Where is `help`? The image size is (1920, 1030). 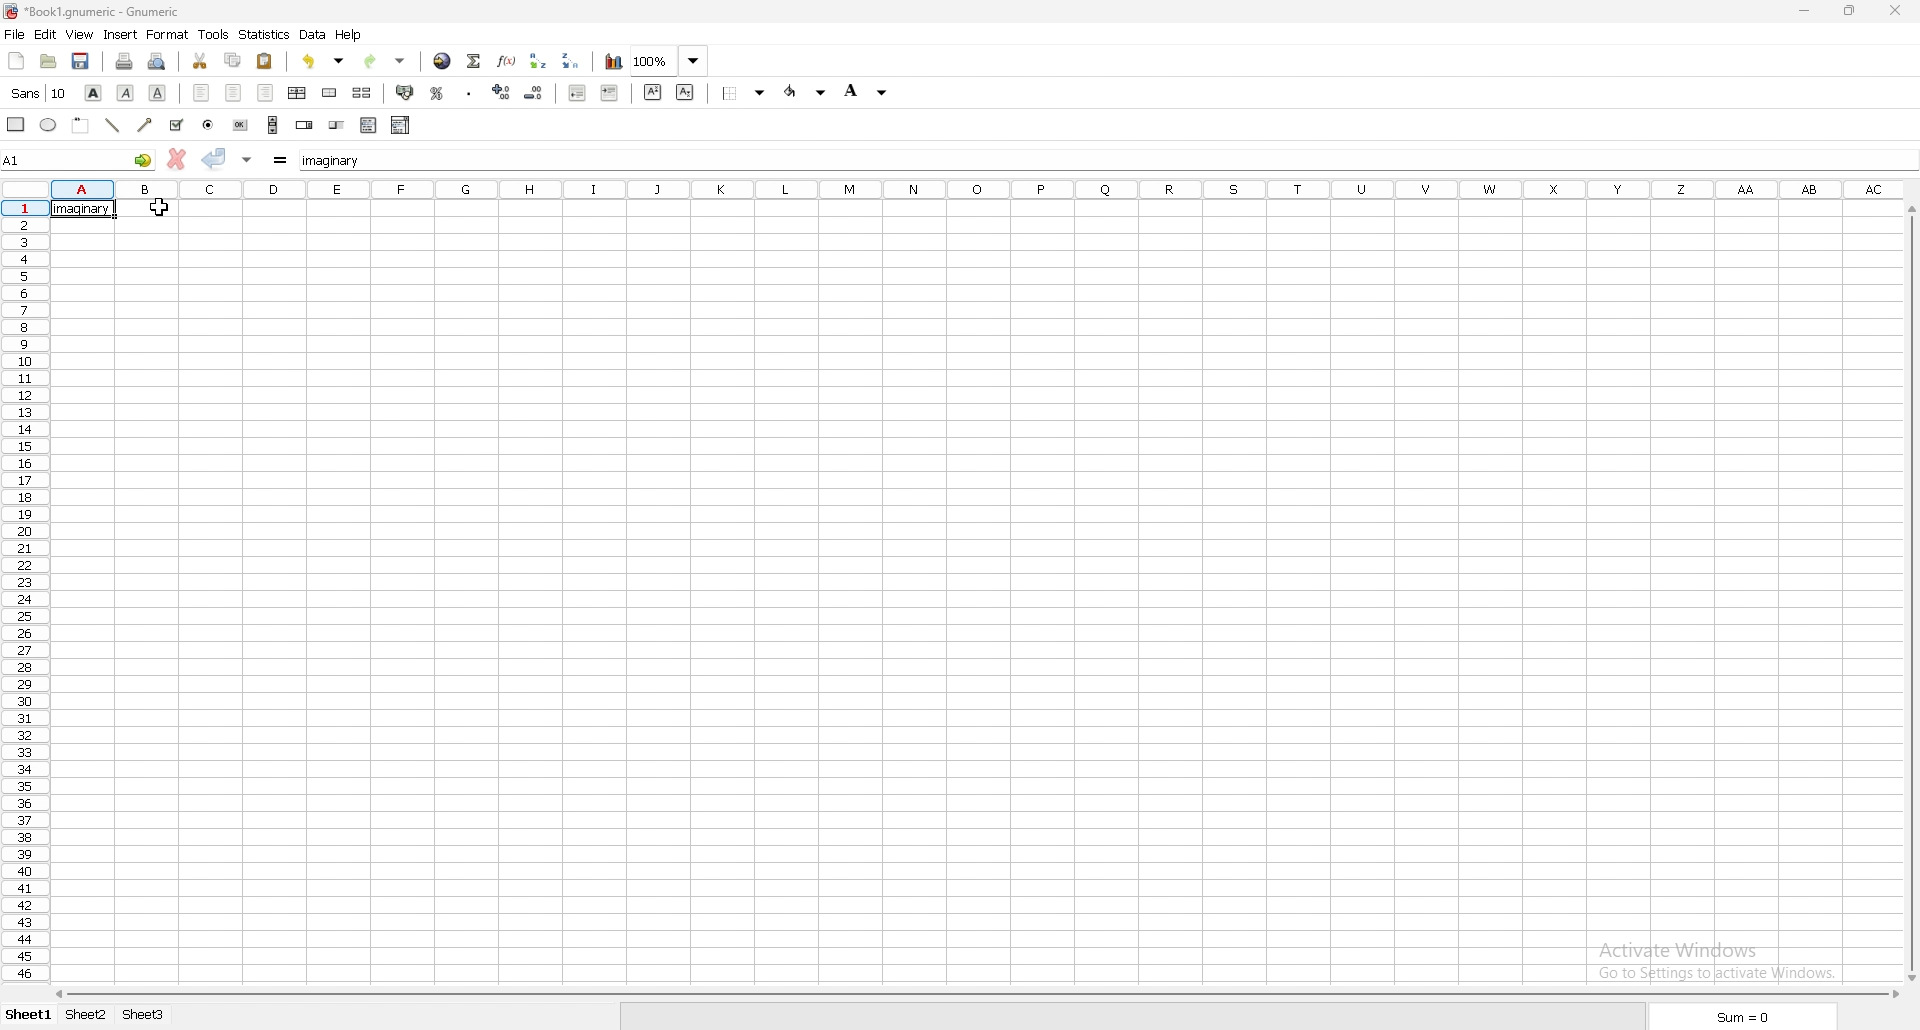
help is located at coordinates (349, 36).